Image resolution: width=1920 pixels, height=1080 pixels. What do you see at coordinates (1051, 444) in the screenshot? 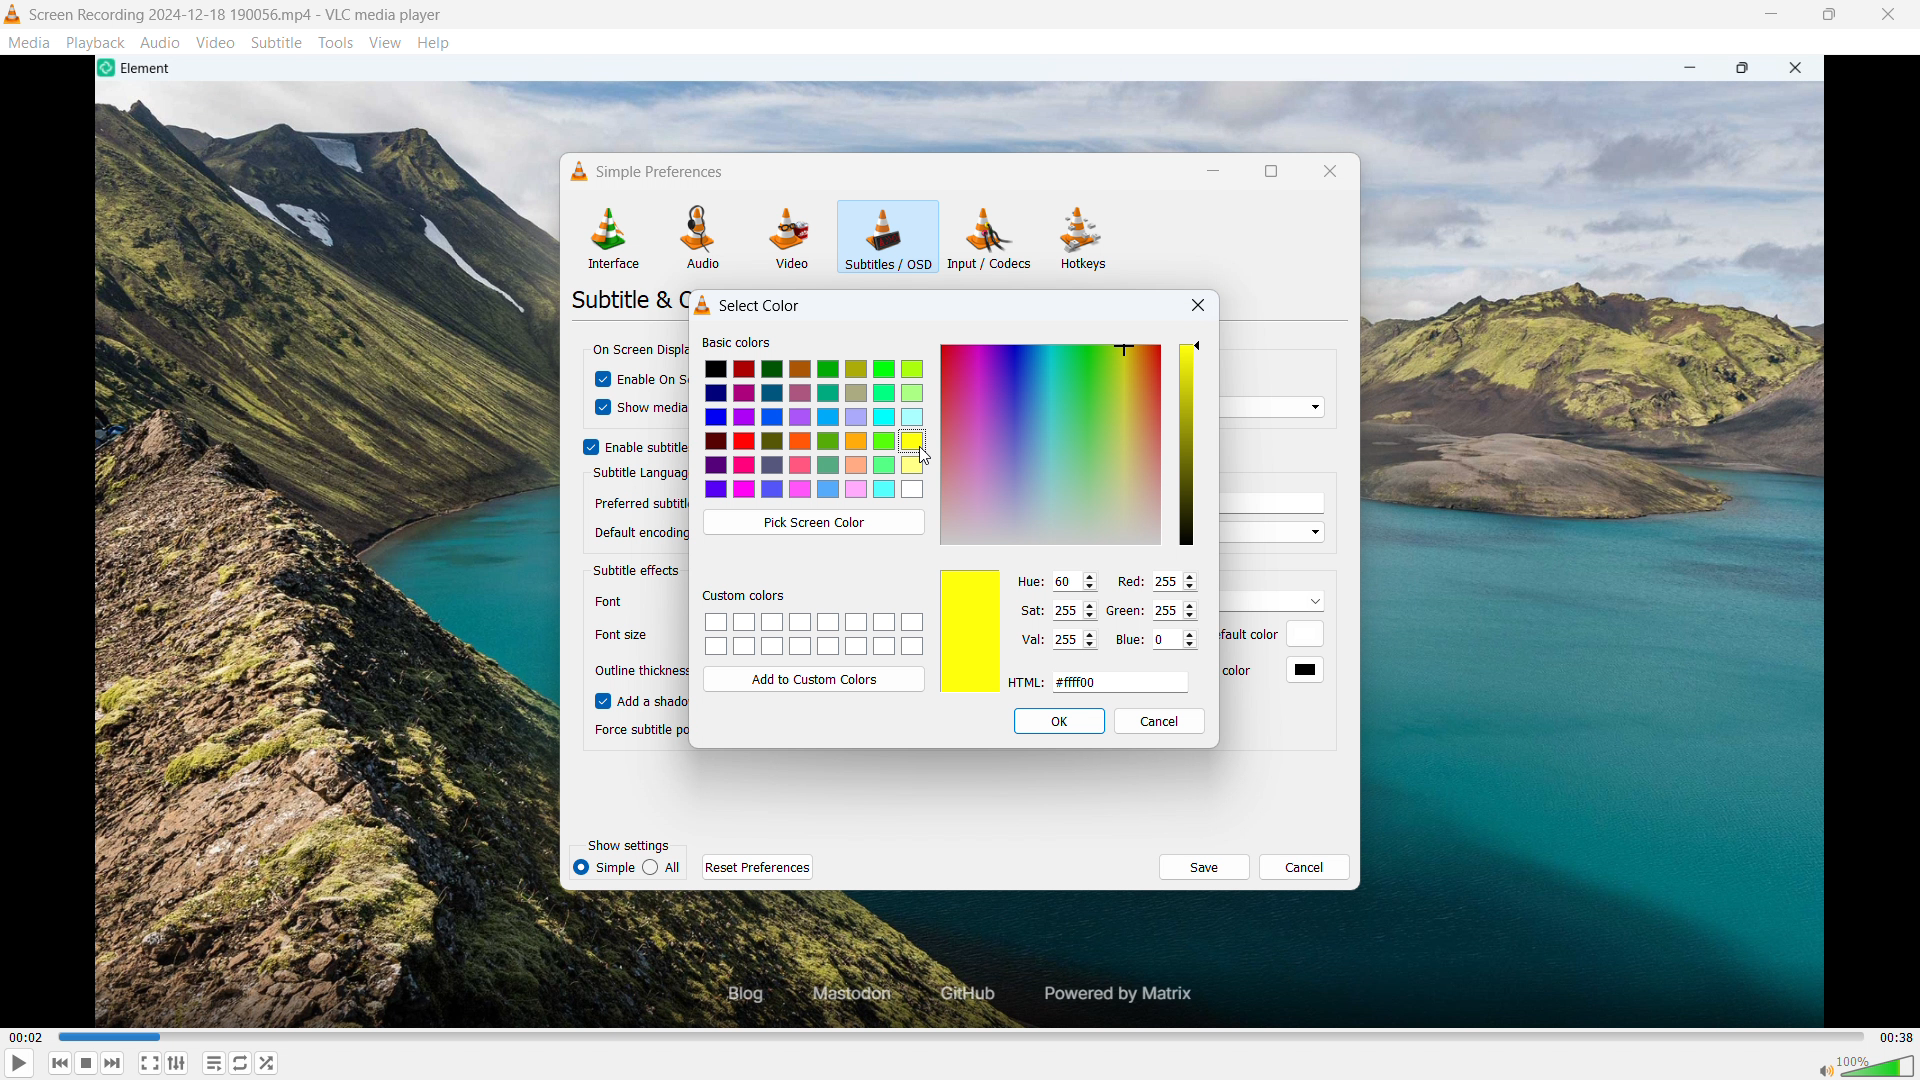
I see `Colour selector ` at bounding box center [1051, 444].